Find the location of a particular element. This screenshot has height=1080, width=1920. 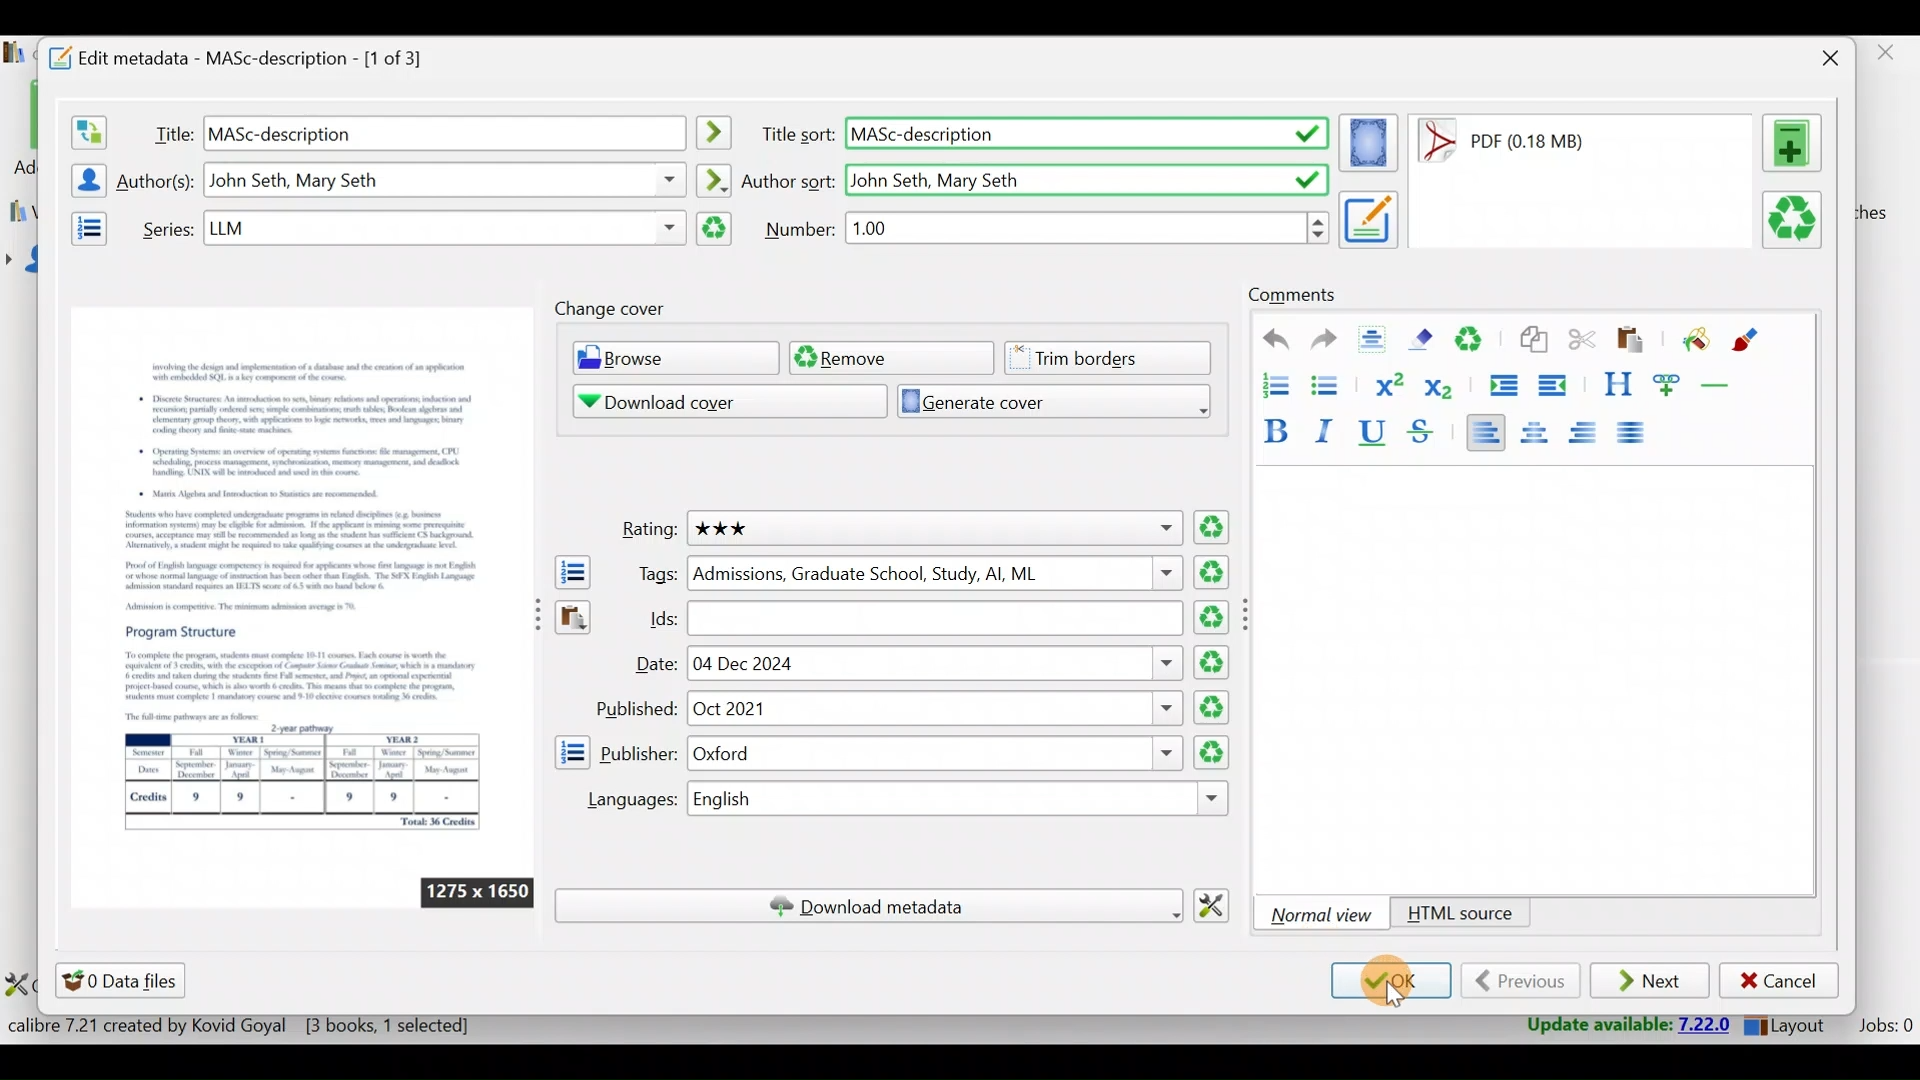

Browse is located at coordinates (670, 360).